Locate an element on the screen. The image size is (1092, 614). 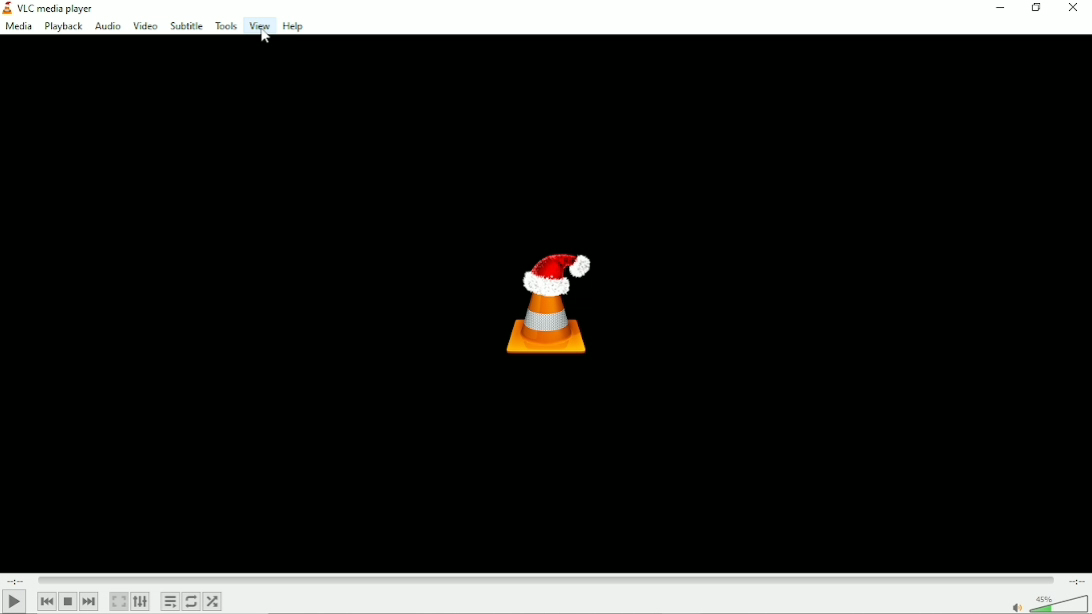
Play is located at coordinates (15, 602).